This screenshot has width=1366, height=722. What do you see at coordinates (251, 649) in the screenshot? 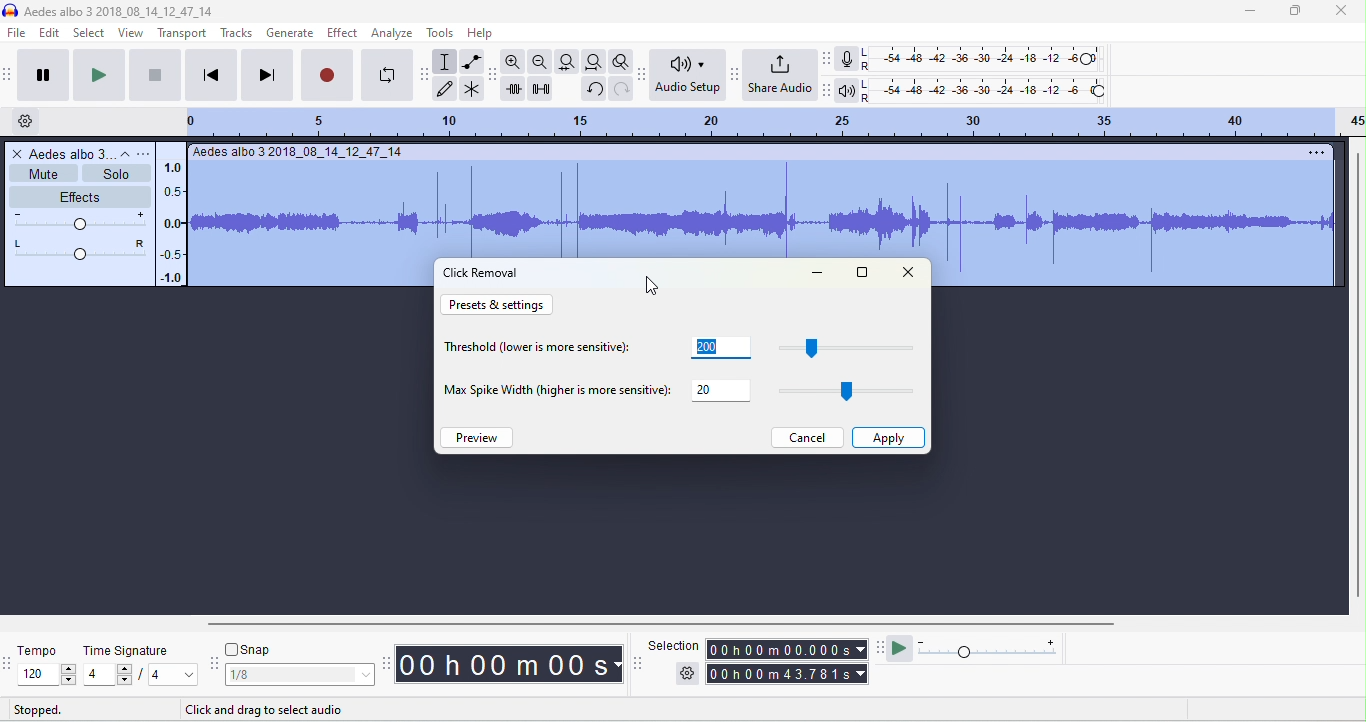
I see `snap` at bounding box center [251, 649].